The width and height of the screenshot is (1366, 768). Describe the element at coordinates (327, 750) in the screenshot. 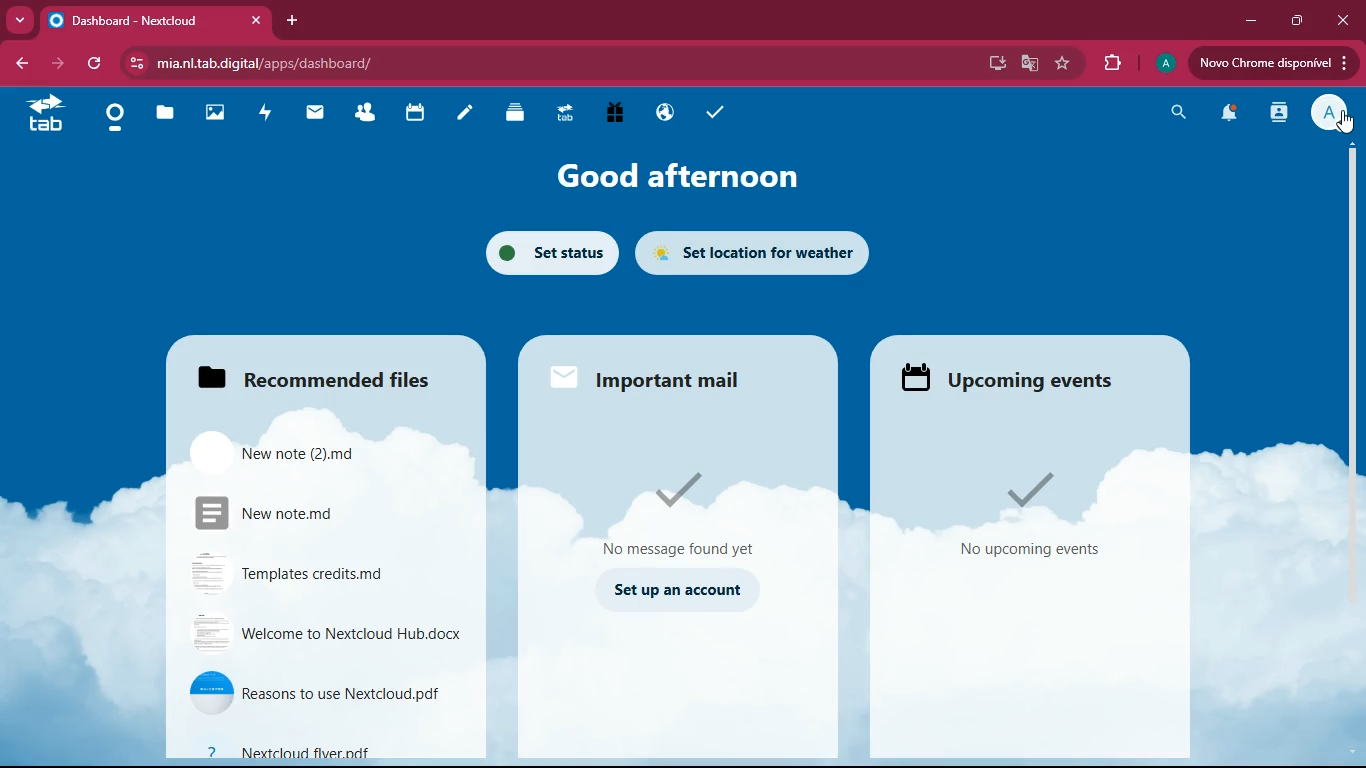

I see `file` at that location.